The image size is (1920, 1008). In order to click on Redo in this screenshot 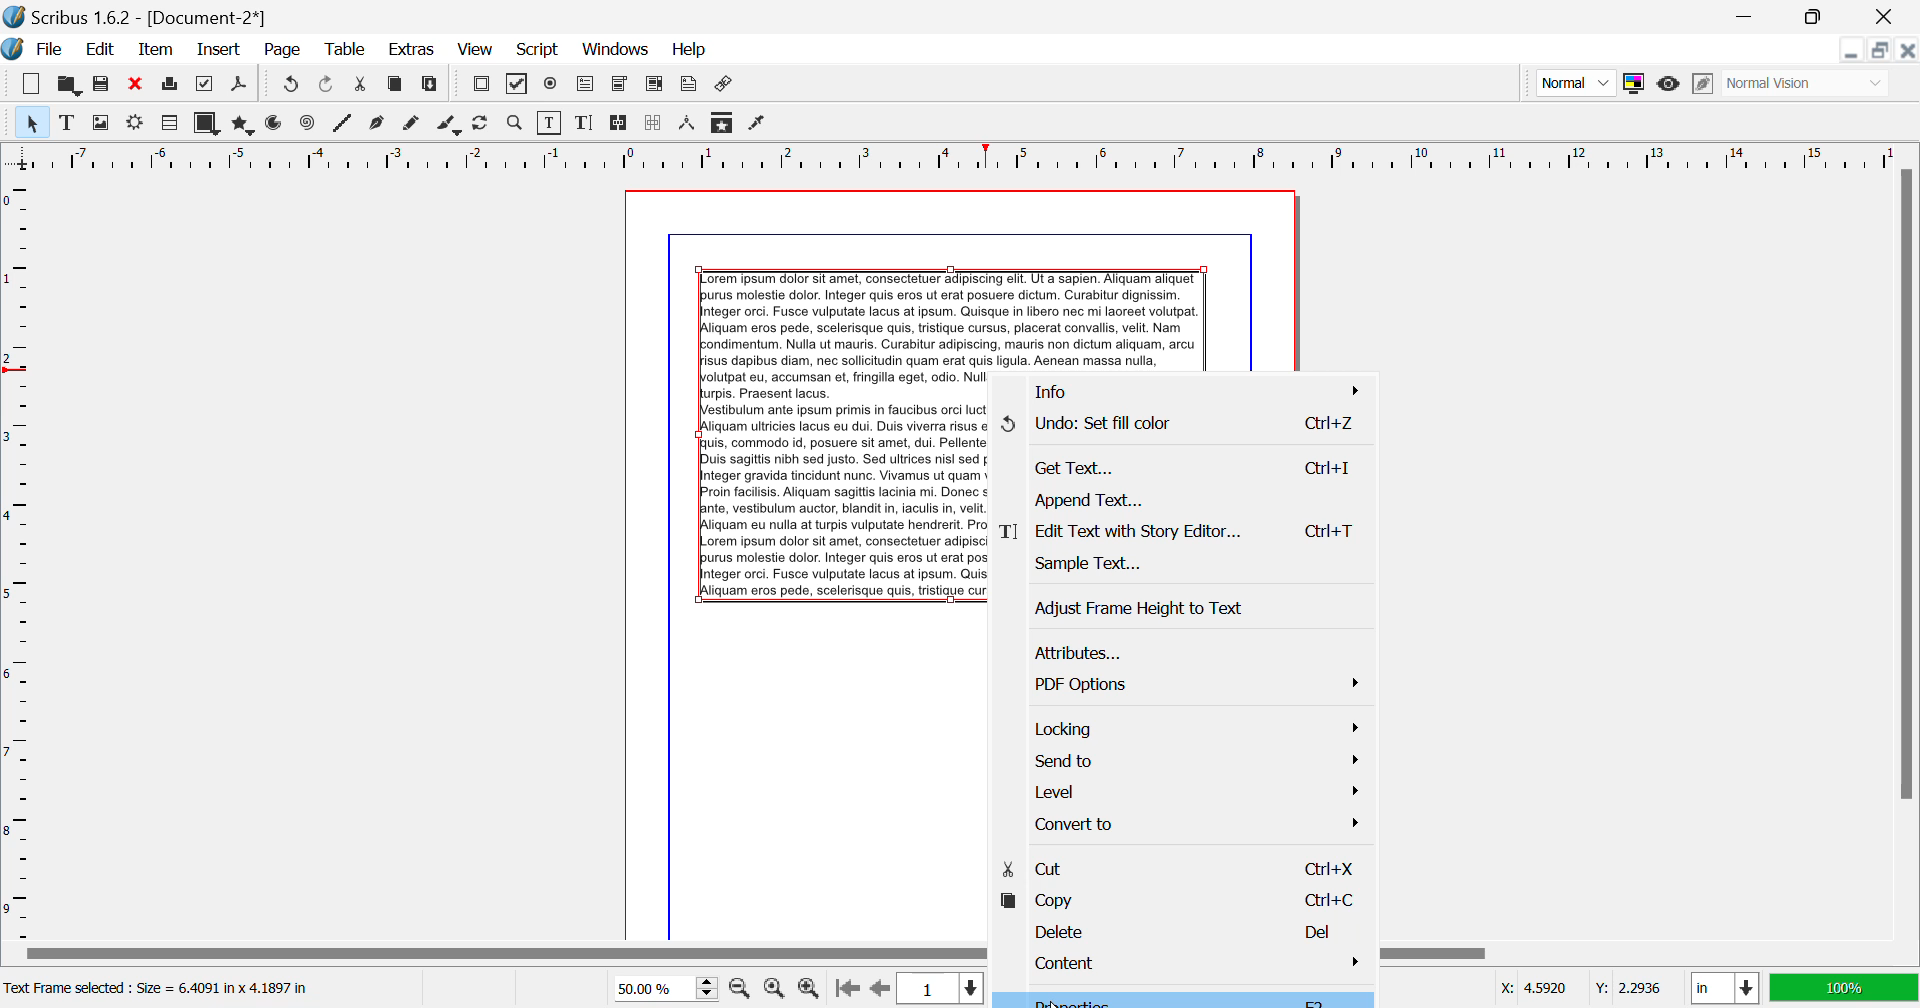, I will do `click(288, 86)`.